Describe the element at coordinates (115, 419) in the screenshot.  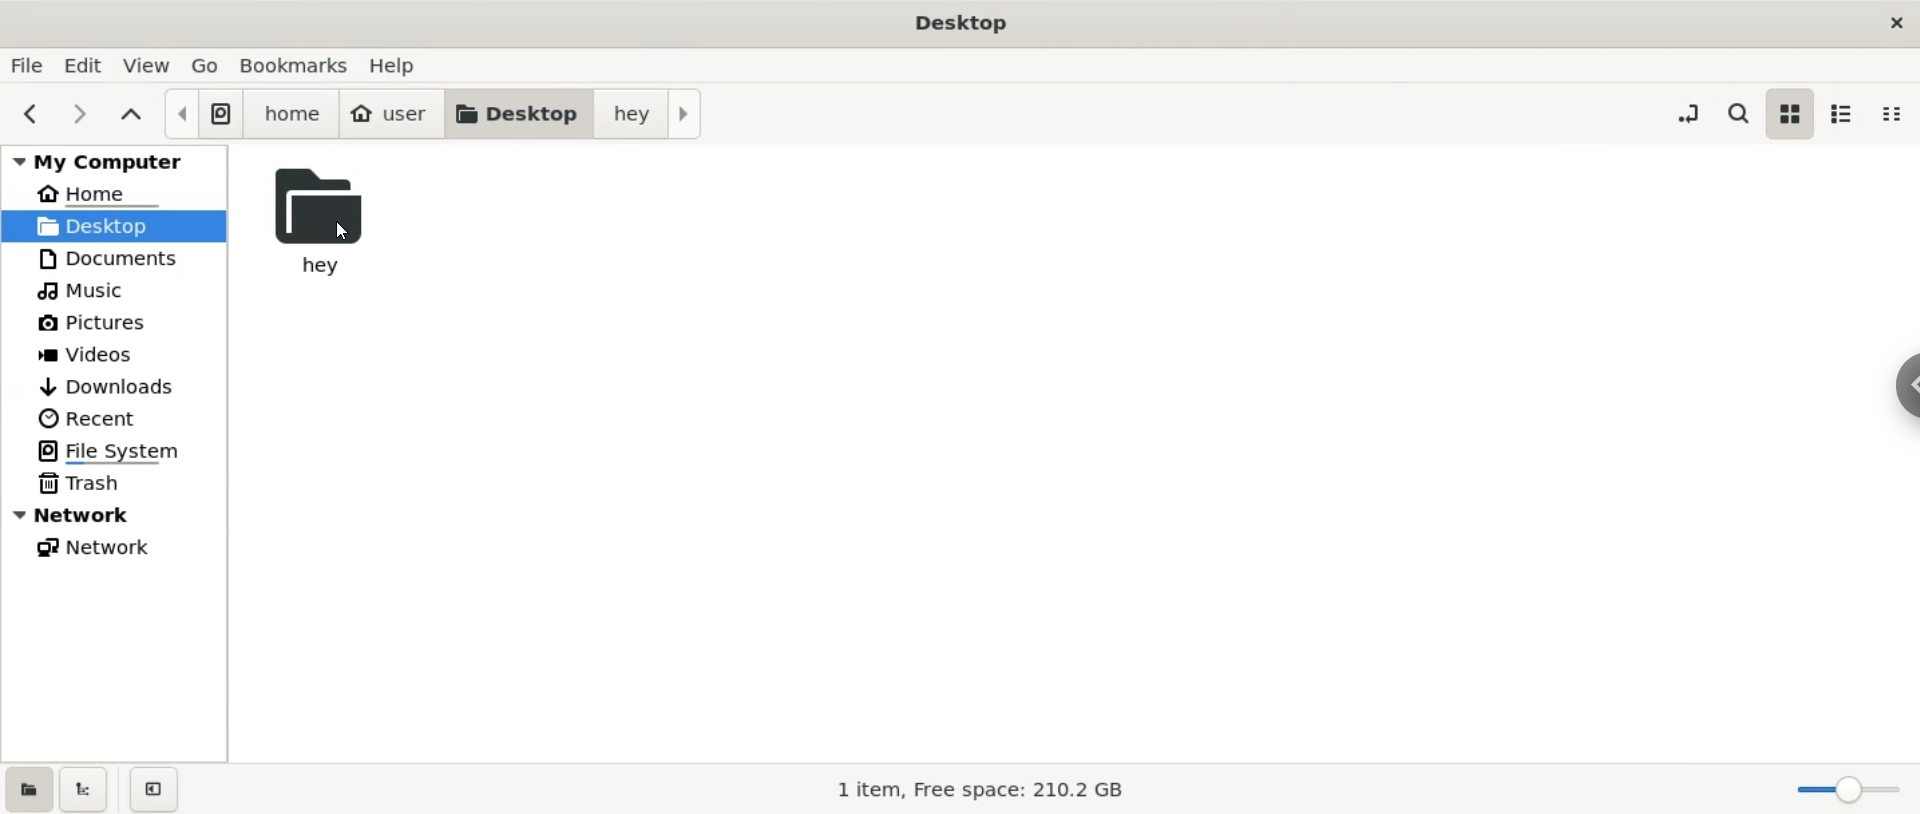
I see `recent` at that location.